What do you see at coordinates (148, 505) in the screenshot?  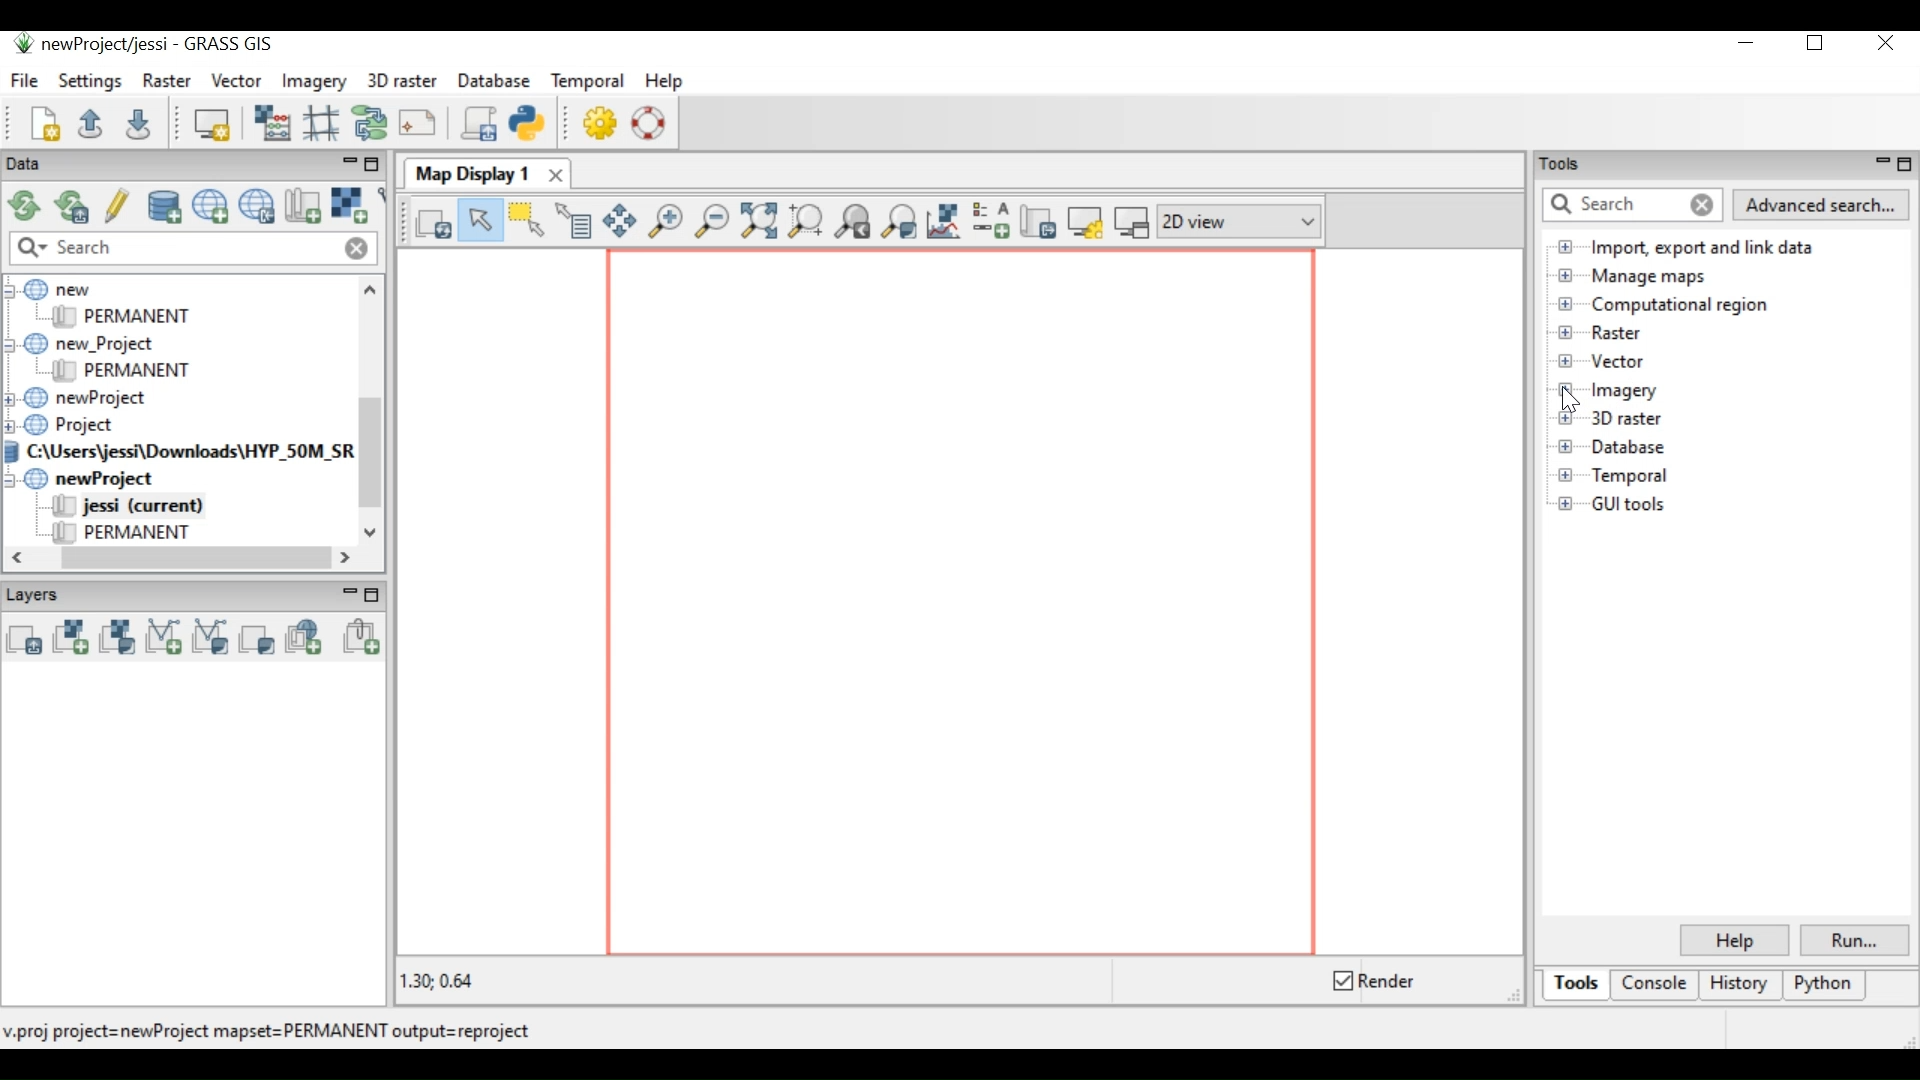 I see `jessi (current)` at bounding box center [148, 505].